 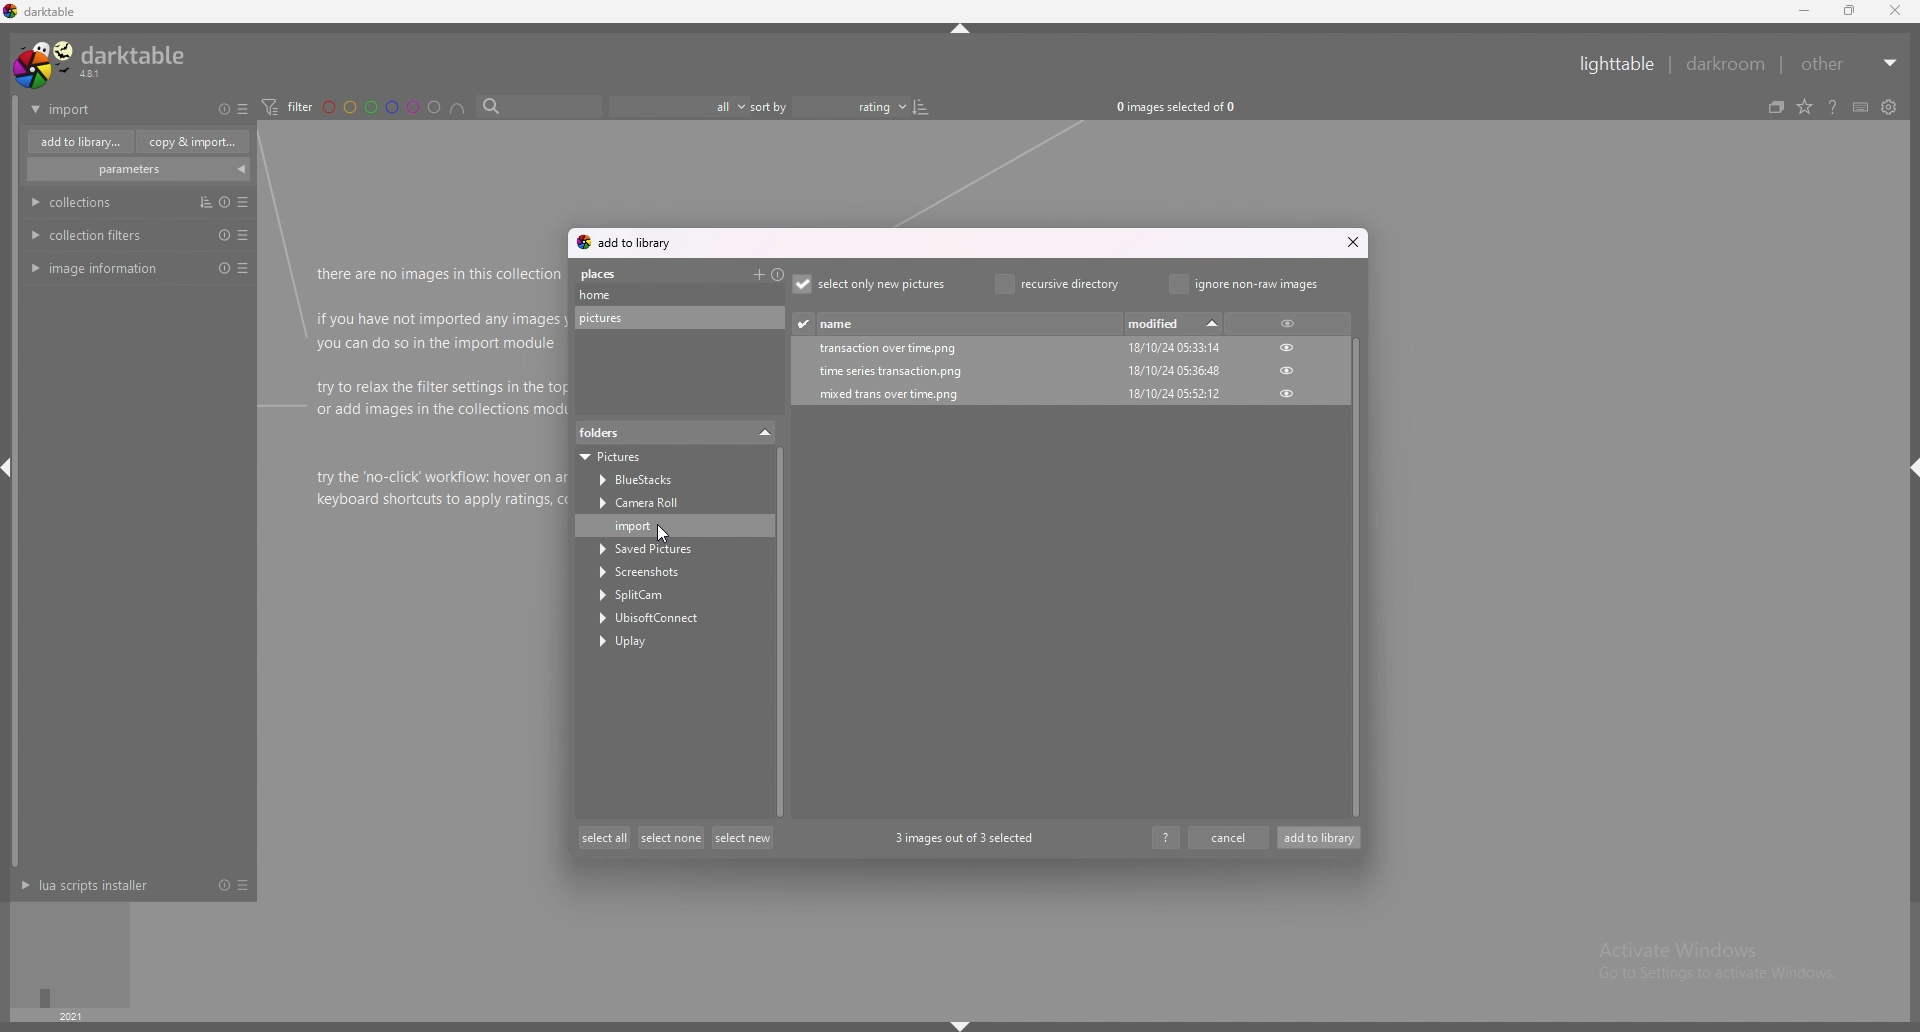 I want to click on filter, so click(x=287, y=107).